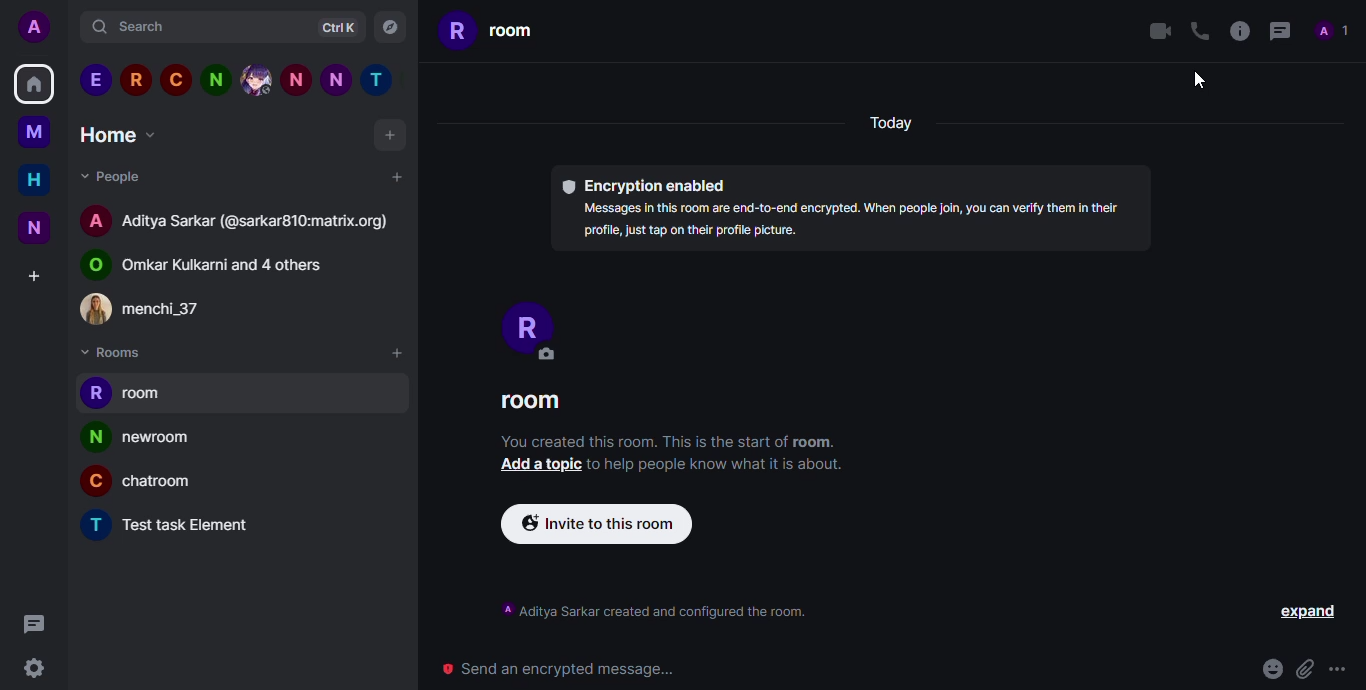 Image resolution: width=1366 pixels, height=690 pixels. Describe the element at coordinates (36, 132) in the screenshot. I see `My space` at that location.